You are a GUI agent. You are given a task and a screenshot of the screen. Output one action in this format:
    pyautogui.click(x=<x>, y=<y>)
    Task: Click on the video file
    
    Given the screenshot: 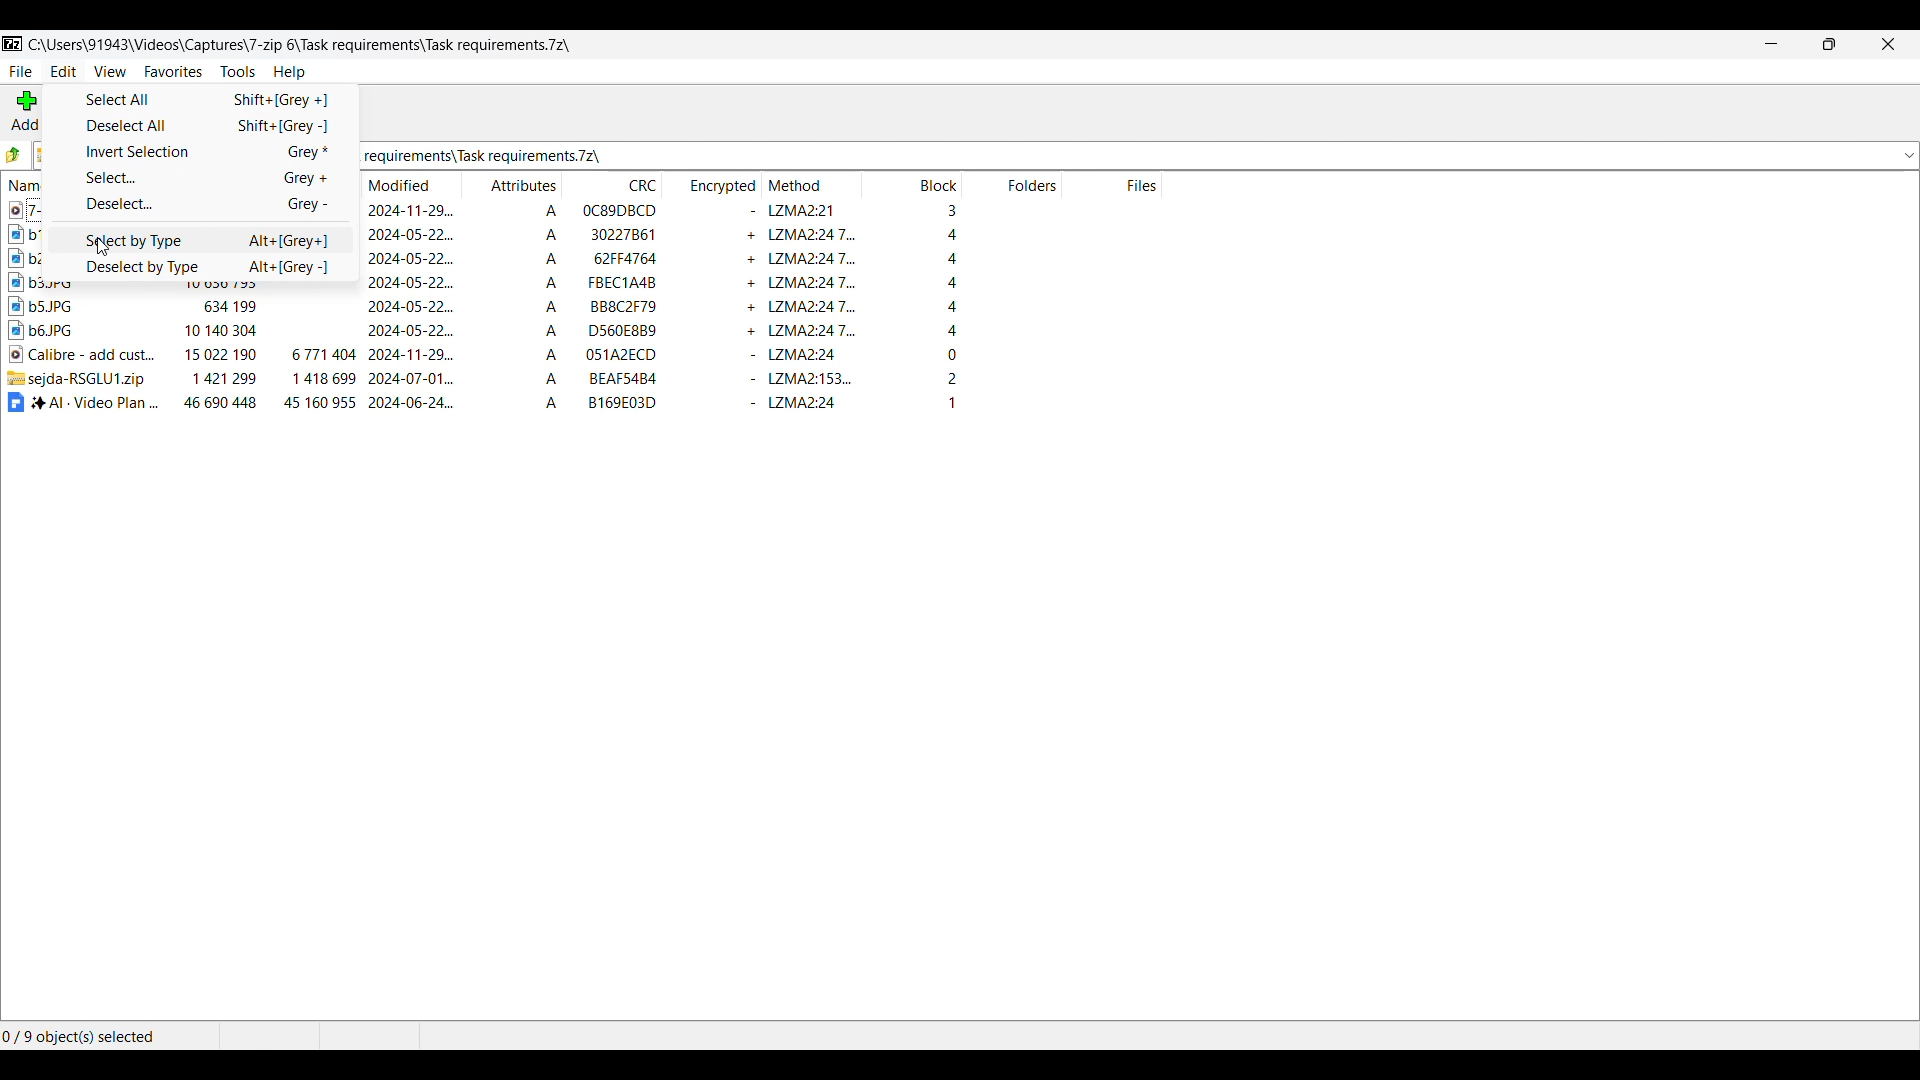 What is the action you would take?
    pyautogui.click(x=83, y=354)
    